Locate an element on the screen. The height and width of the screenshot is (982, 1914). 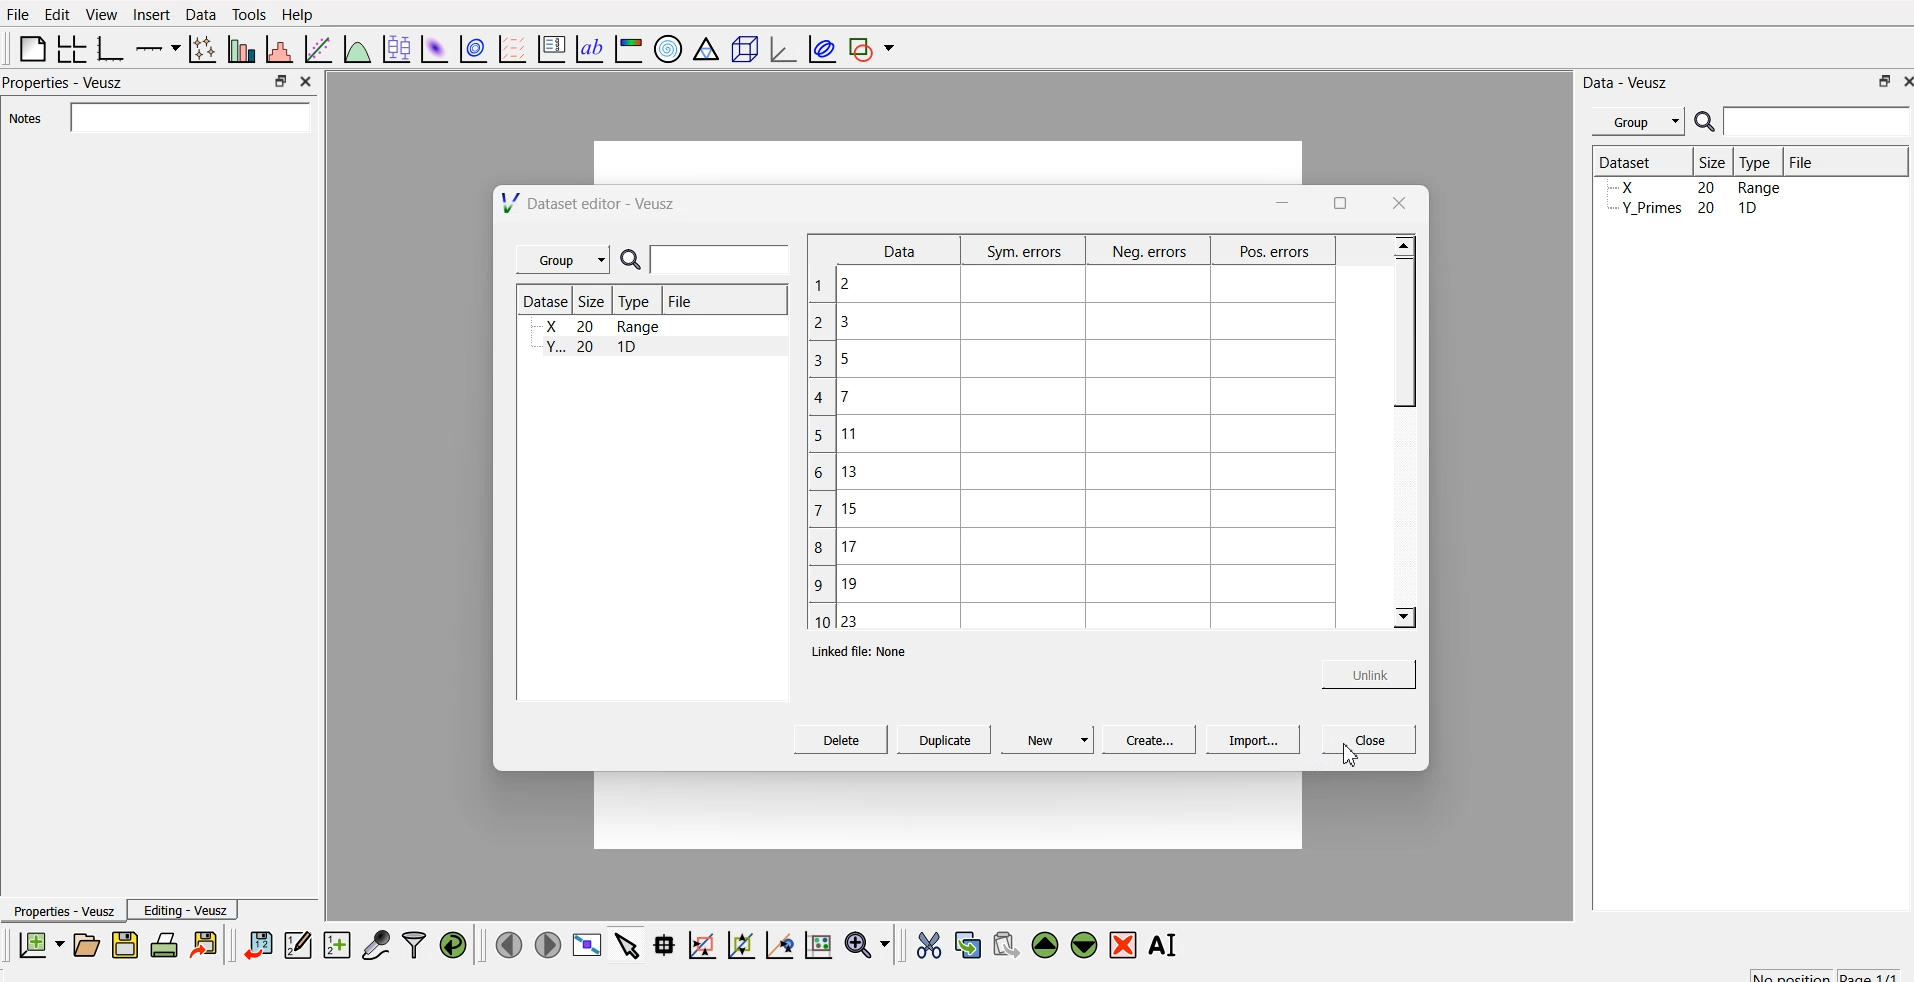
Data is located at coordinates (896, 250).